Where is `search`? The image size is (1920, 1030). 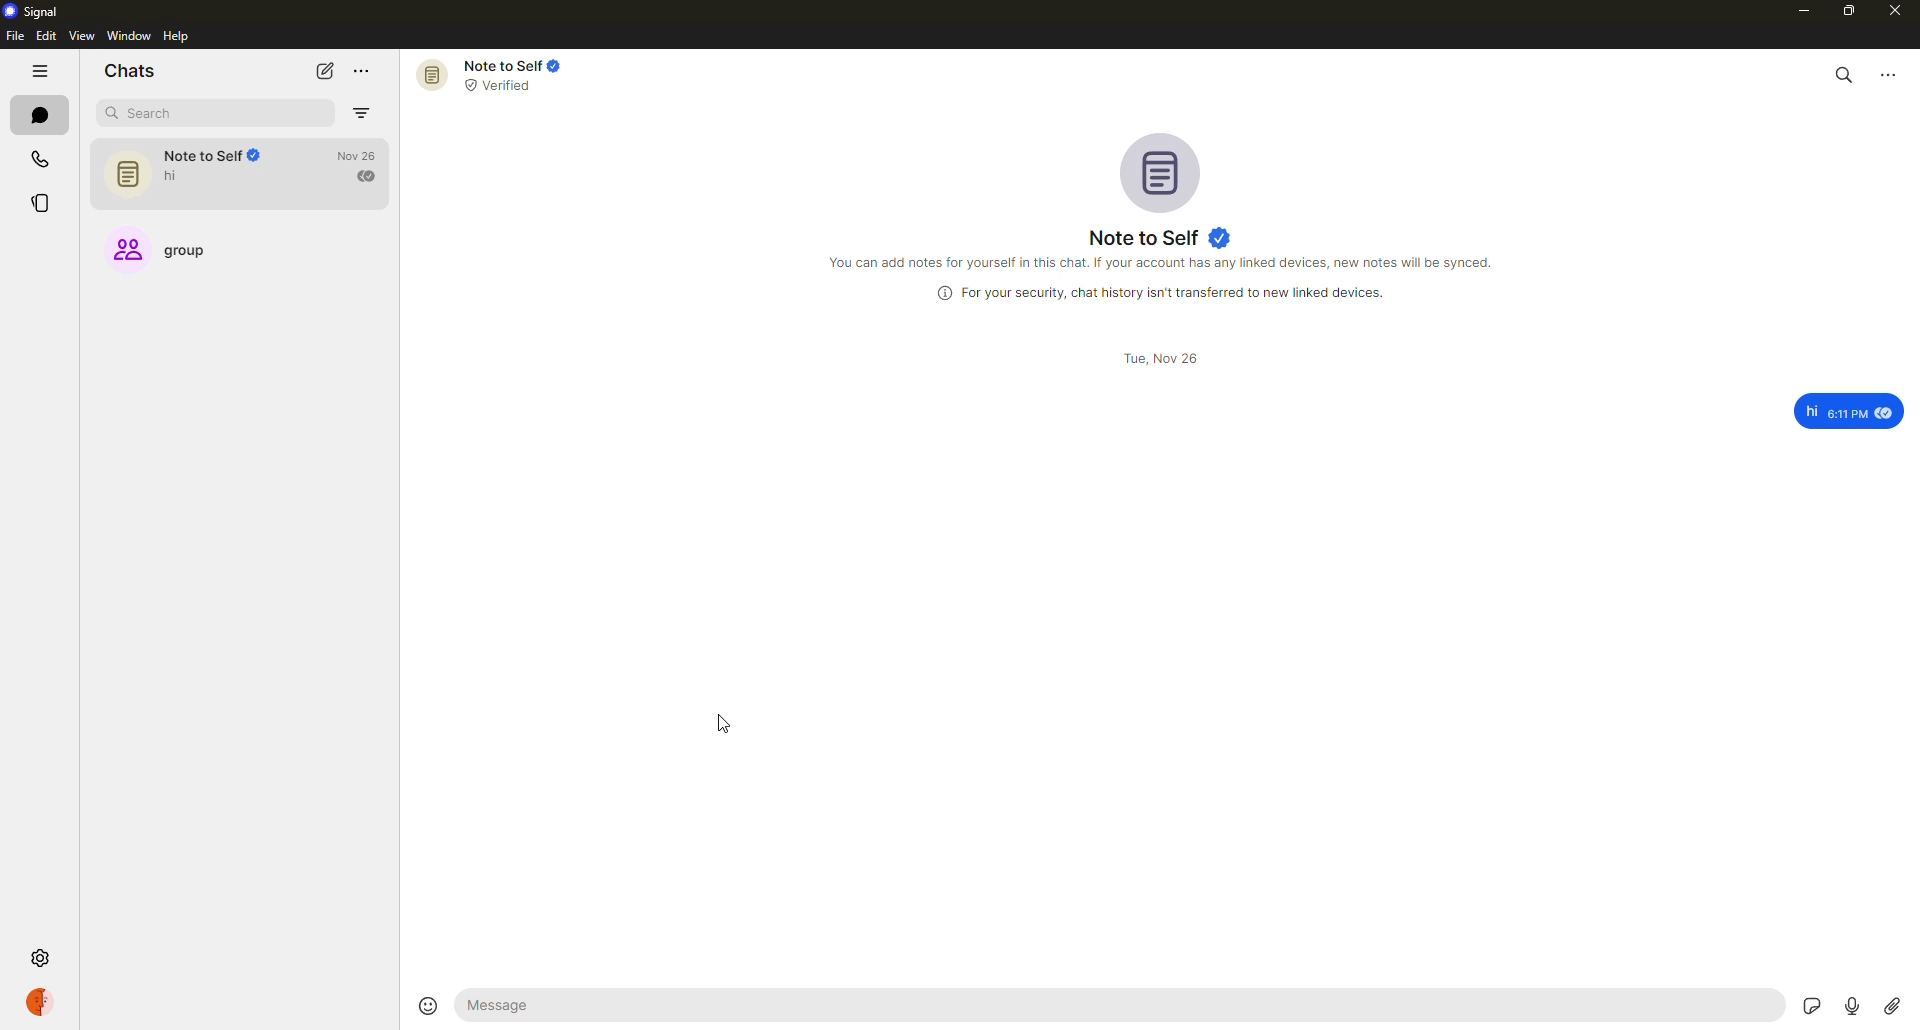
search is located at coordinates (1845, 74).